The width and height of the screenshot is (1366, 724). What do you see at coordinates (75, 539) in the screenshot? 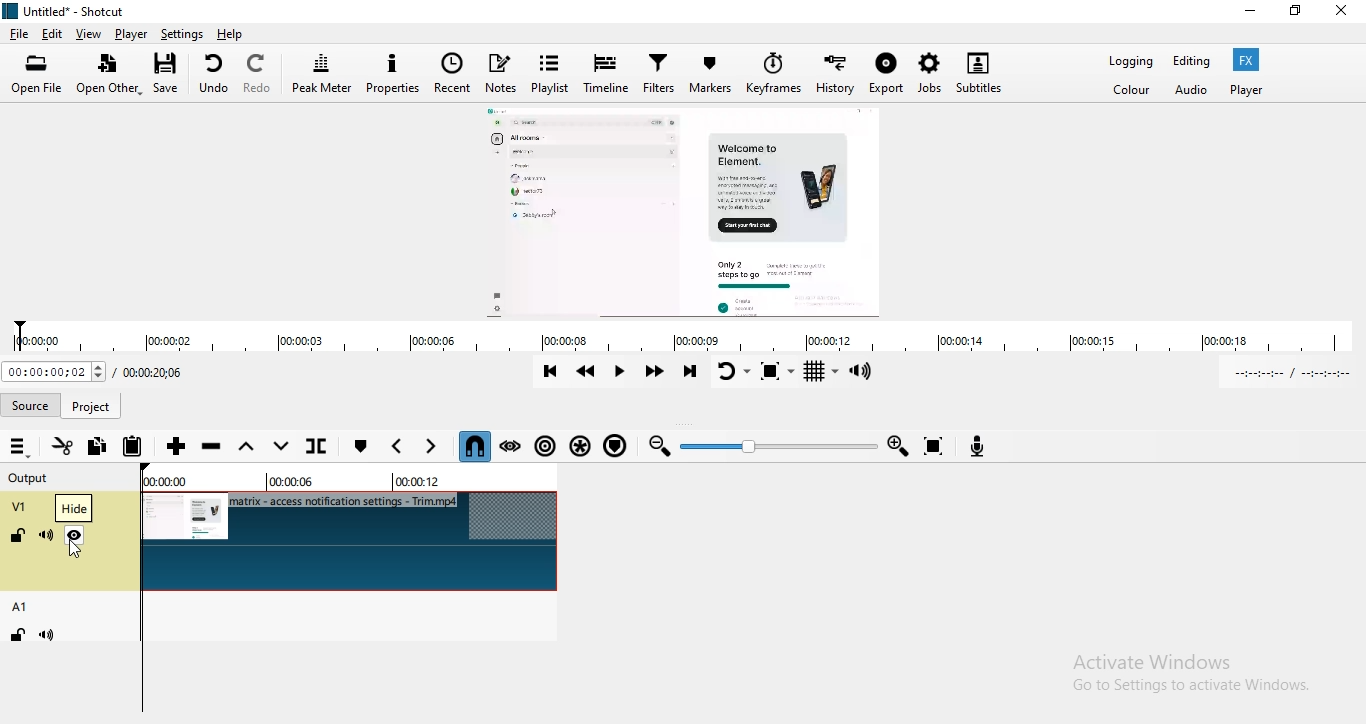
I see `show` at bounding box center [75, 539].